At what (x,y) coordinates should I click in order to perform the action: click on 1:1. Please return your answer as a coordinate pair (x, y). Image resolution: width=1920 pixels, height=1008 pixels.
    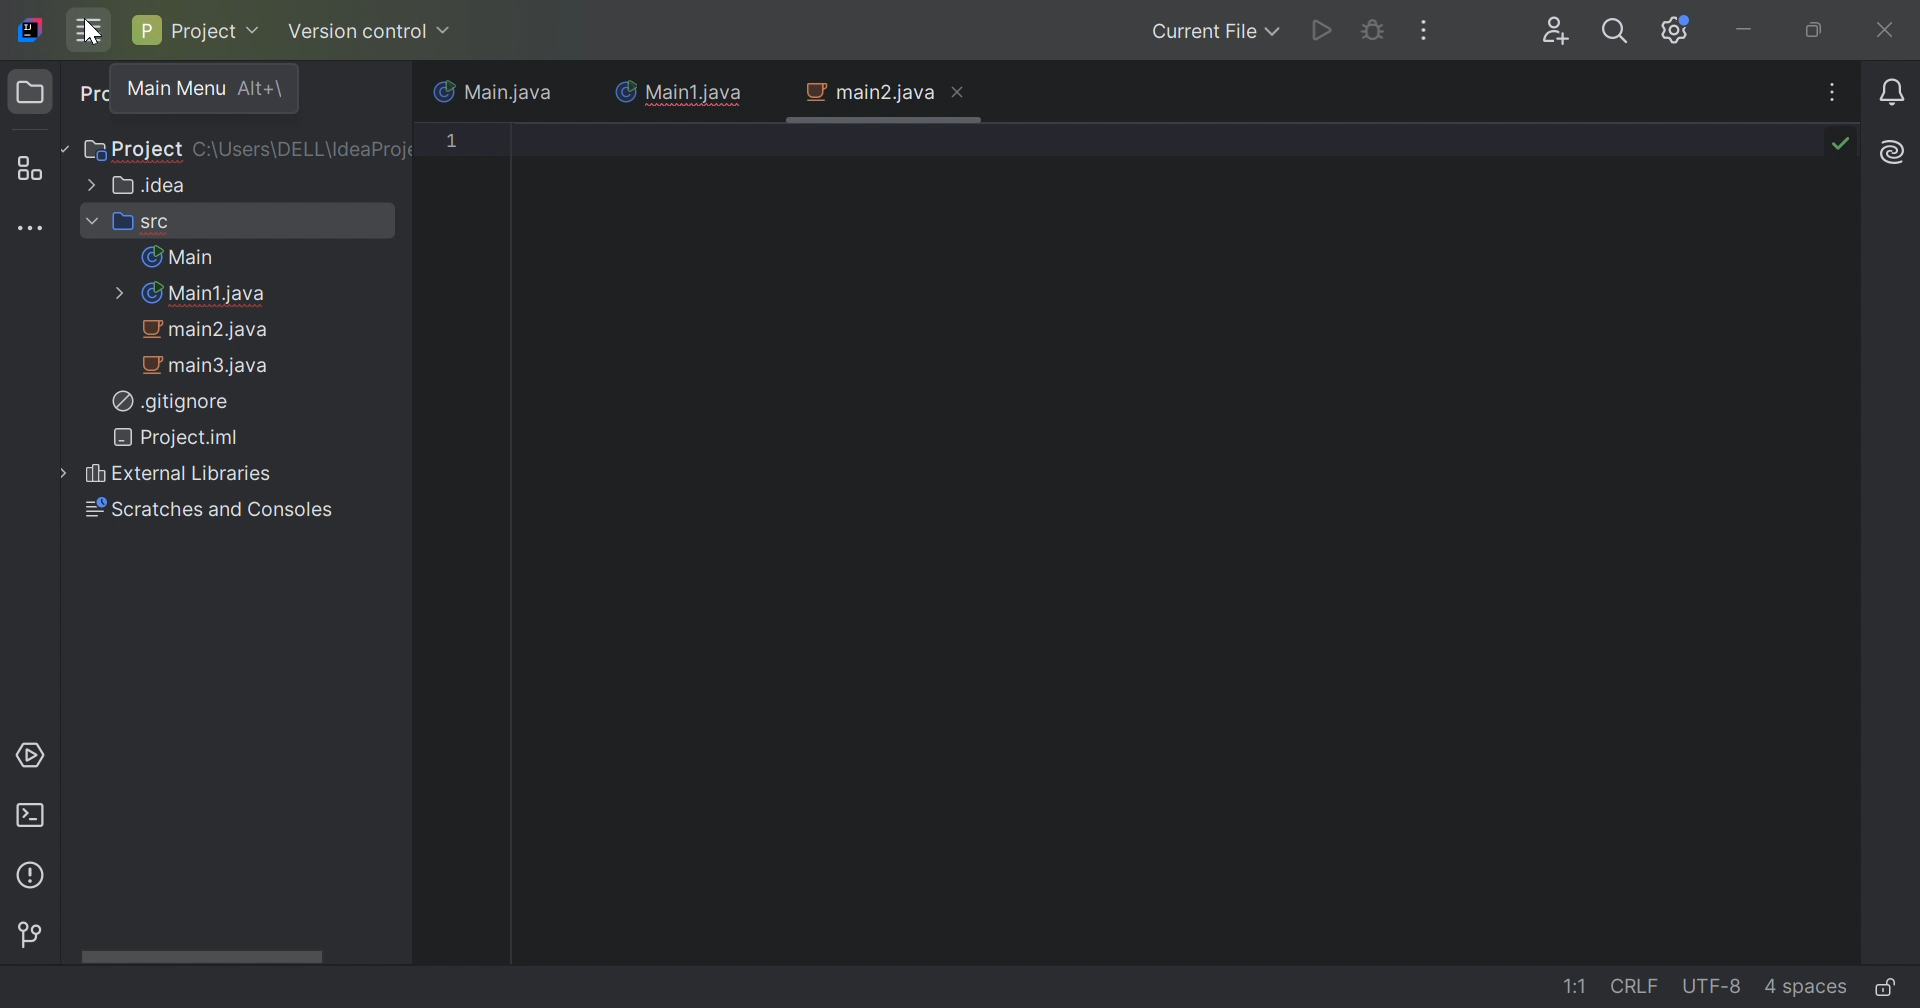
    Looking at the image, I should click on (1575, 987).